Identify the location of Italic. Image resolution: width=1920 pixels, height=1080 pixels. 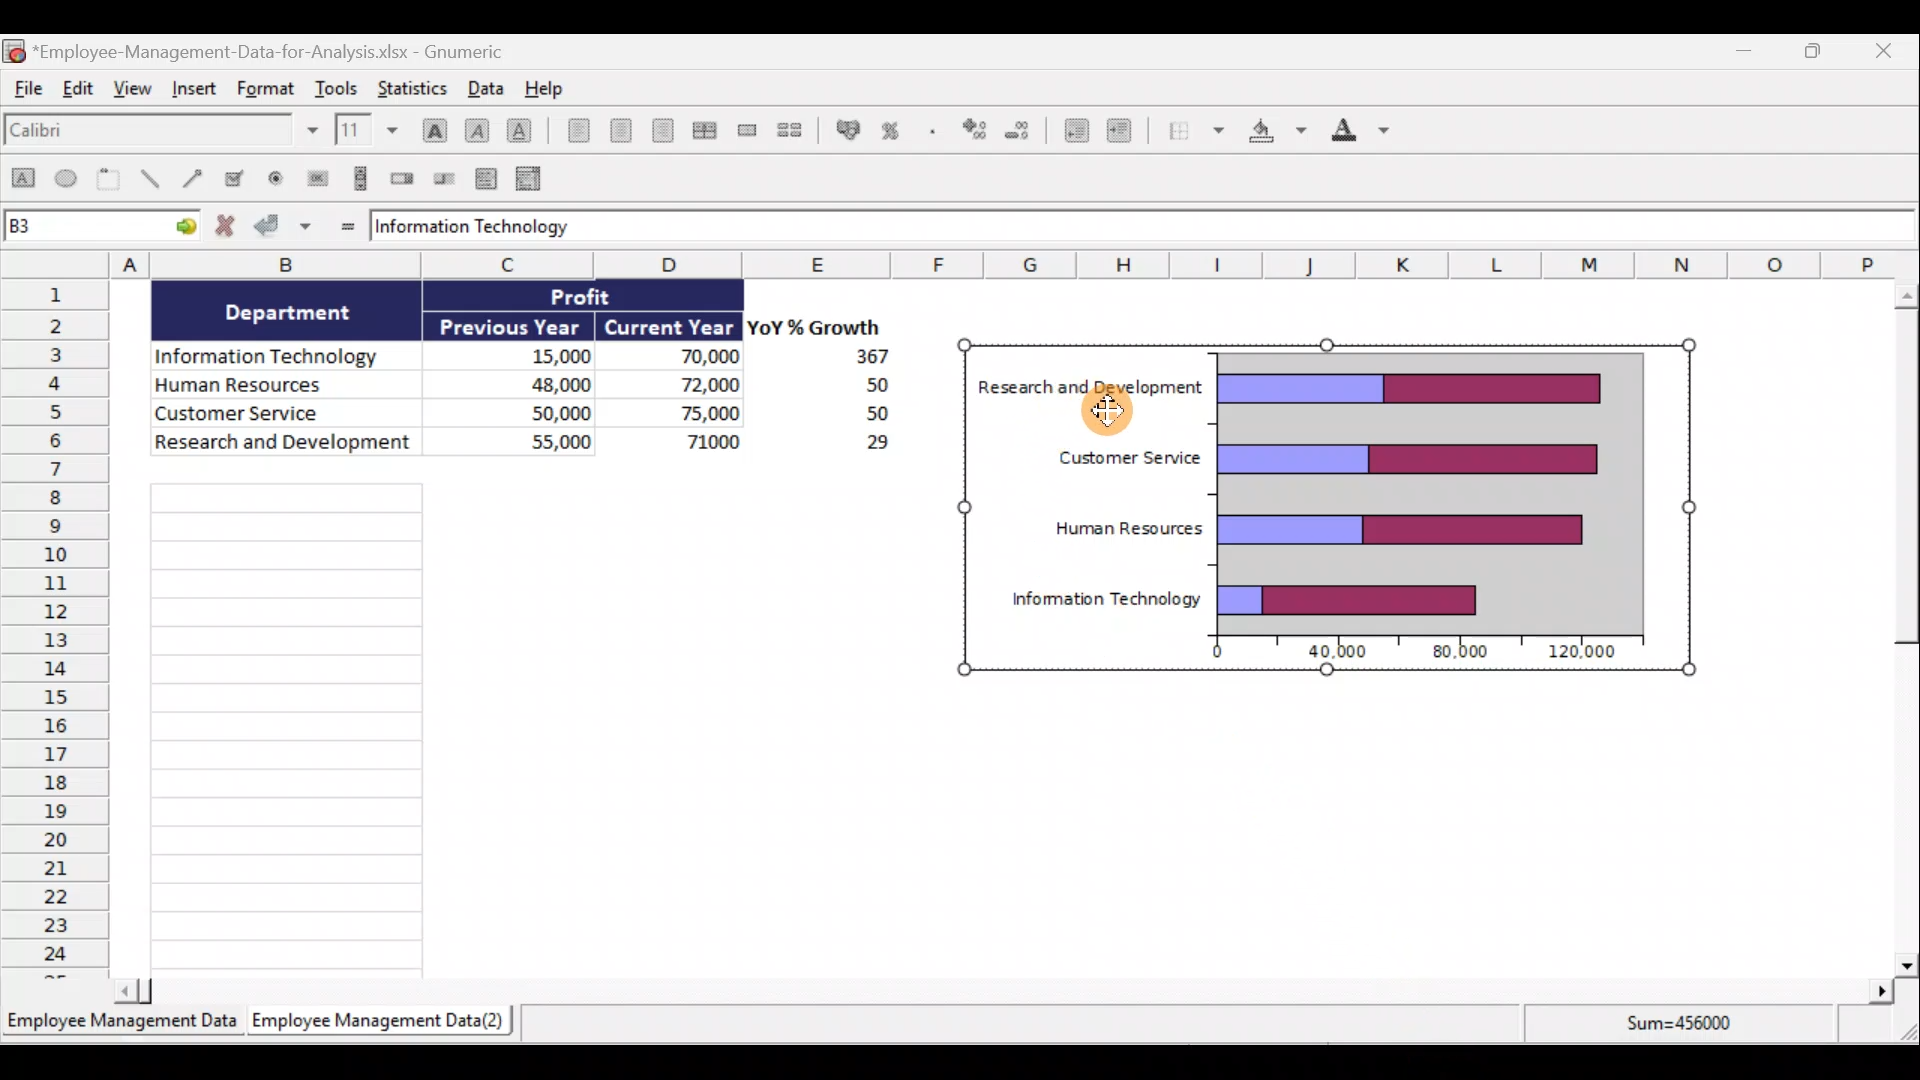
(476, 130).